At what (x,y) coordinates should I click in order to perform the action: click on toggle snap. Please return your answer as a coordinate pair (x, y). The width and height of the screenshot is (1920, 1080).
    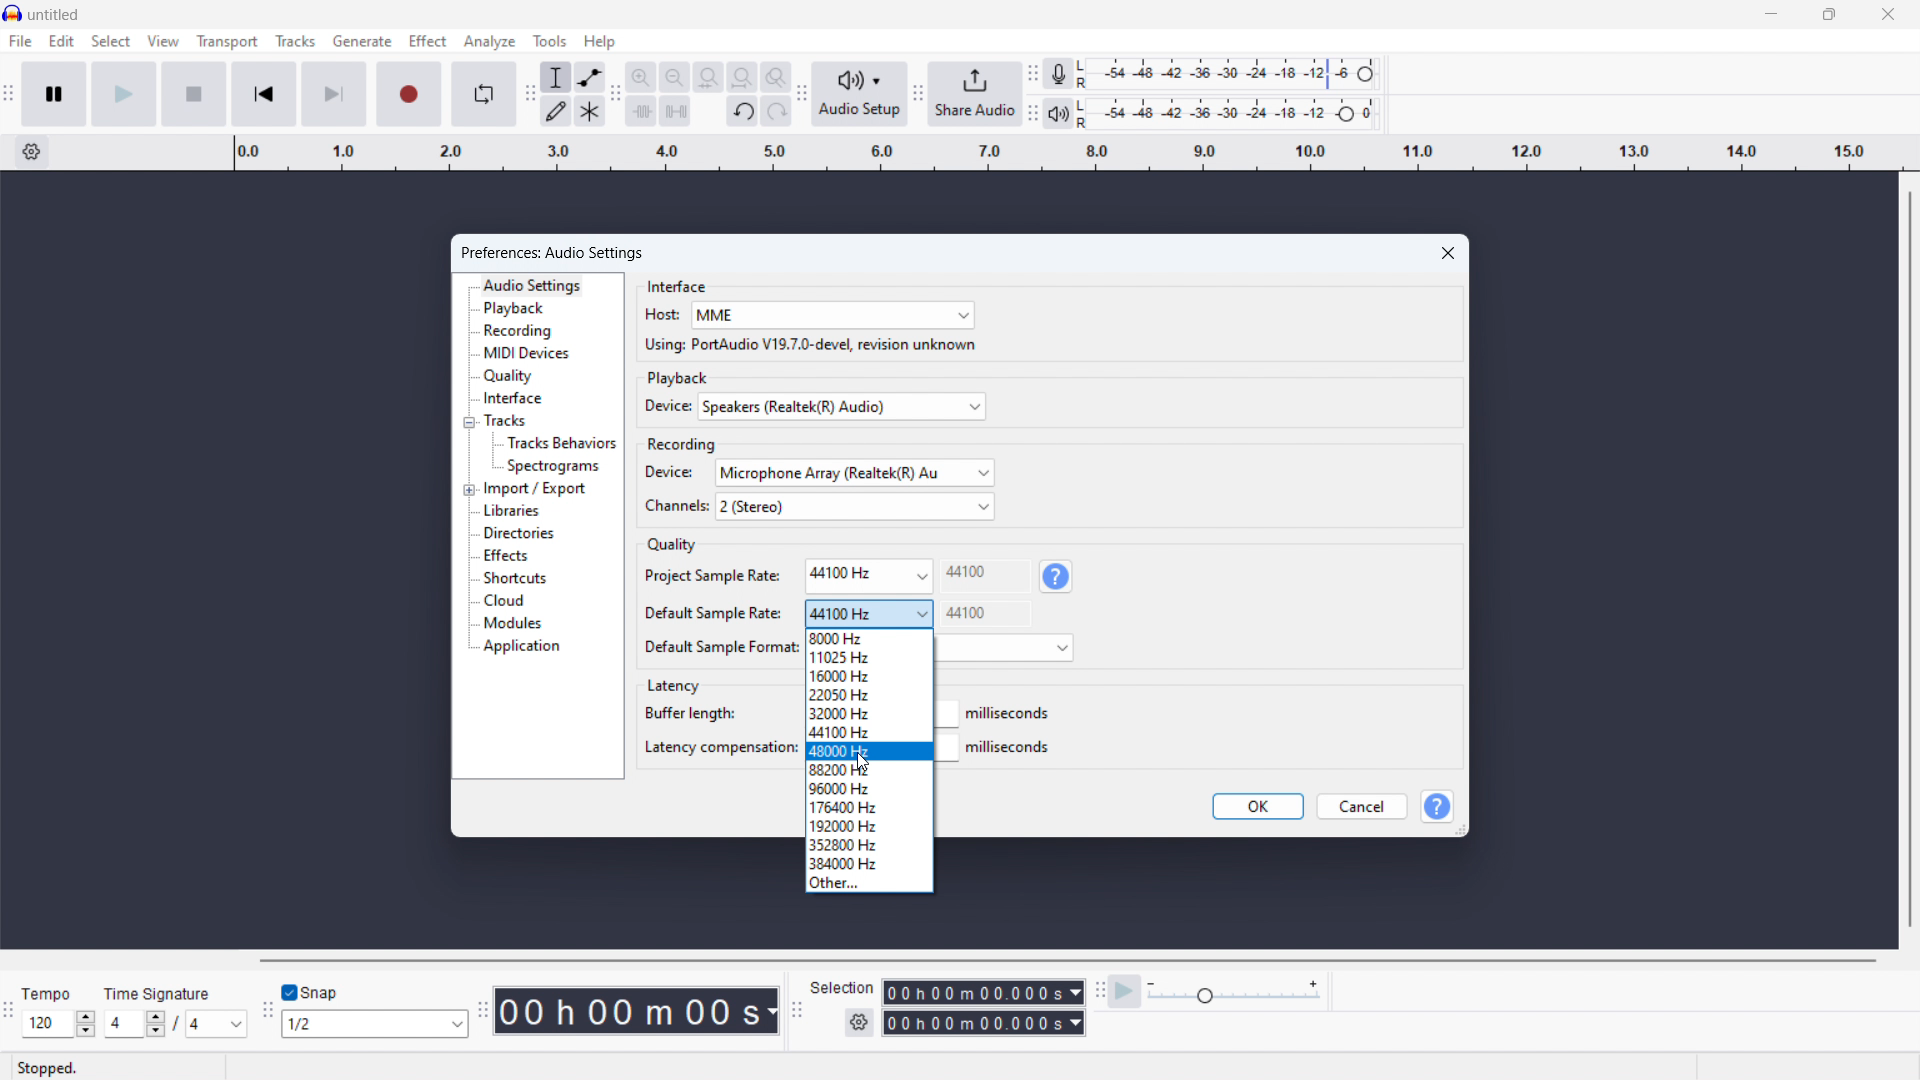
    Looking at the image, I should click on (311, 993).